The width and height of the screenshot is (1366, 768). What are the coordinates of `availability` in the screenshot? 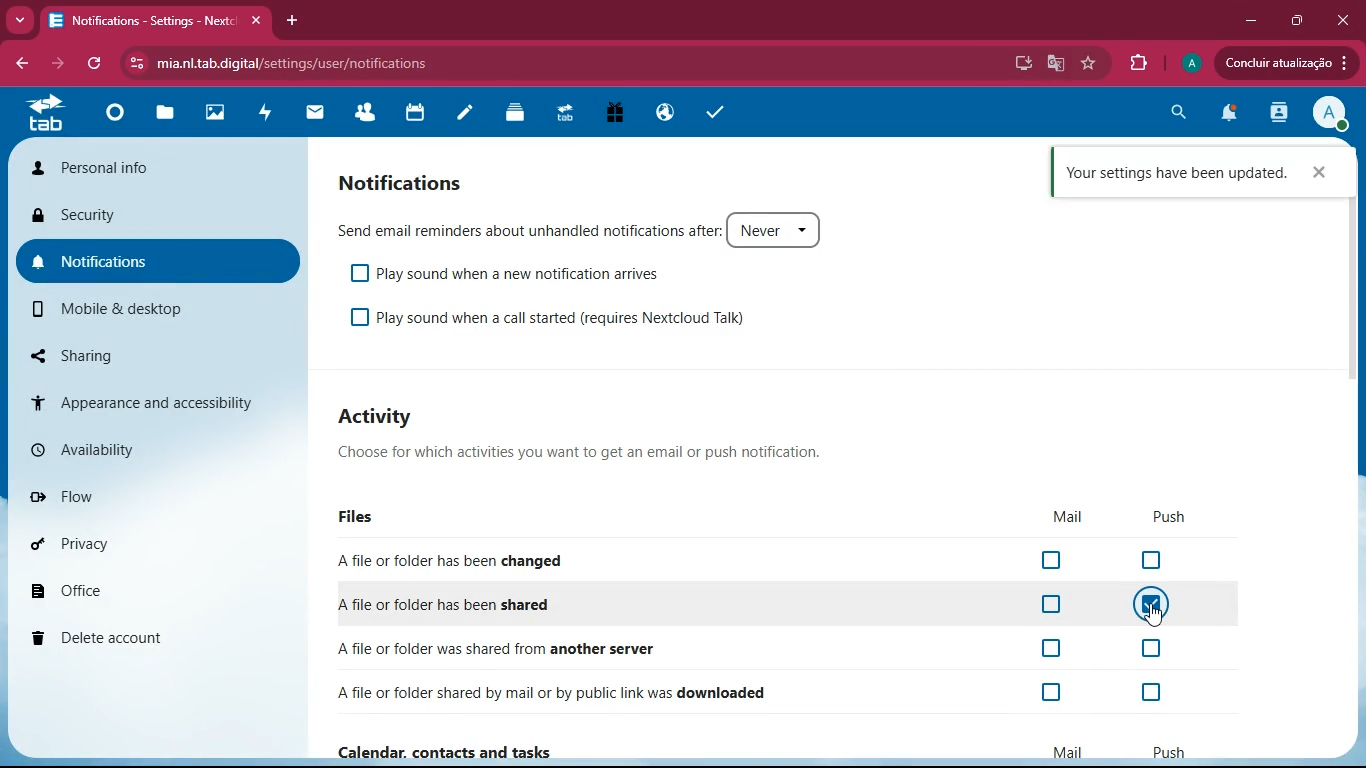 It's located at (94, 444).